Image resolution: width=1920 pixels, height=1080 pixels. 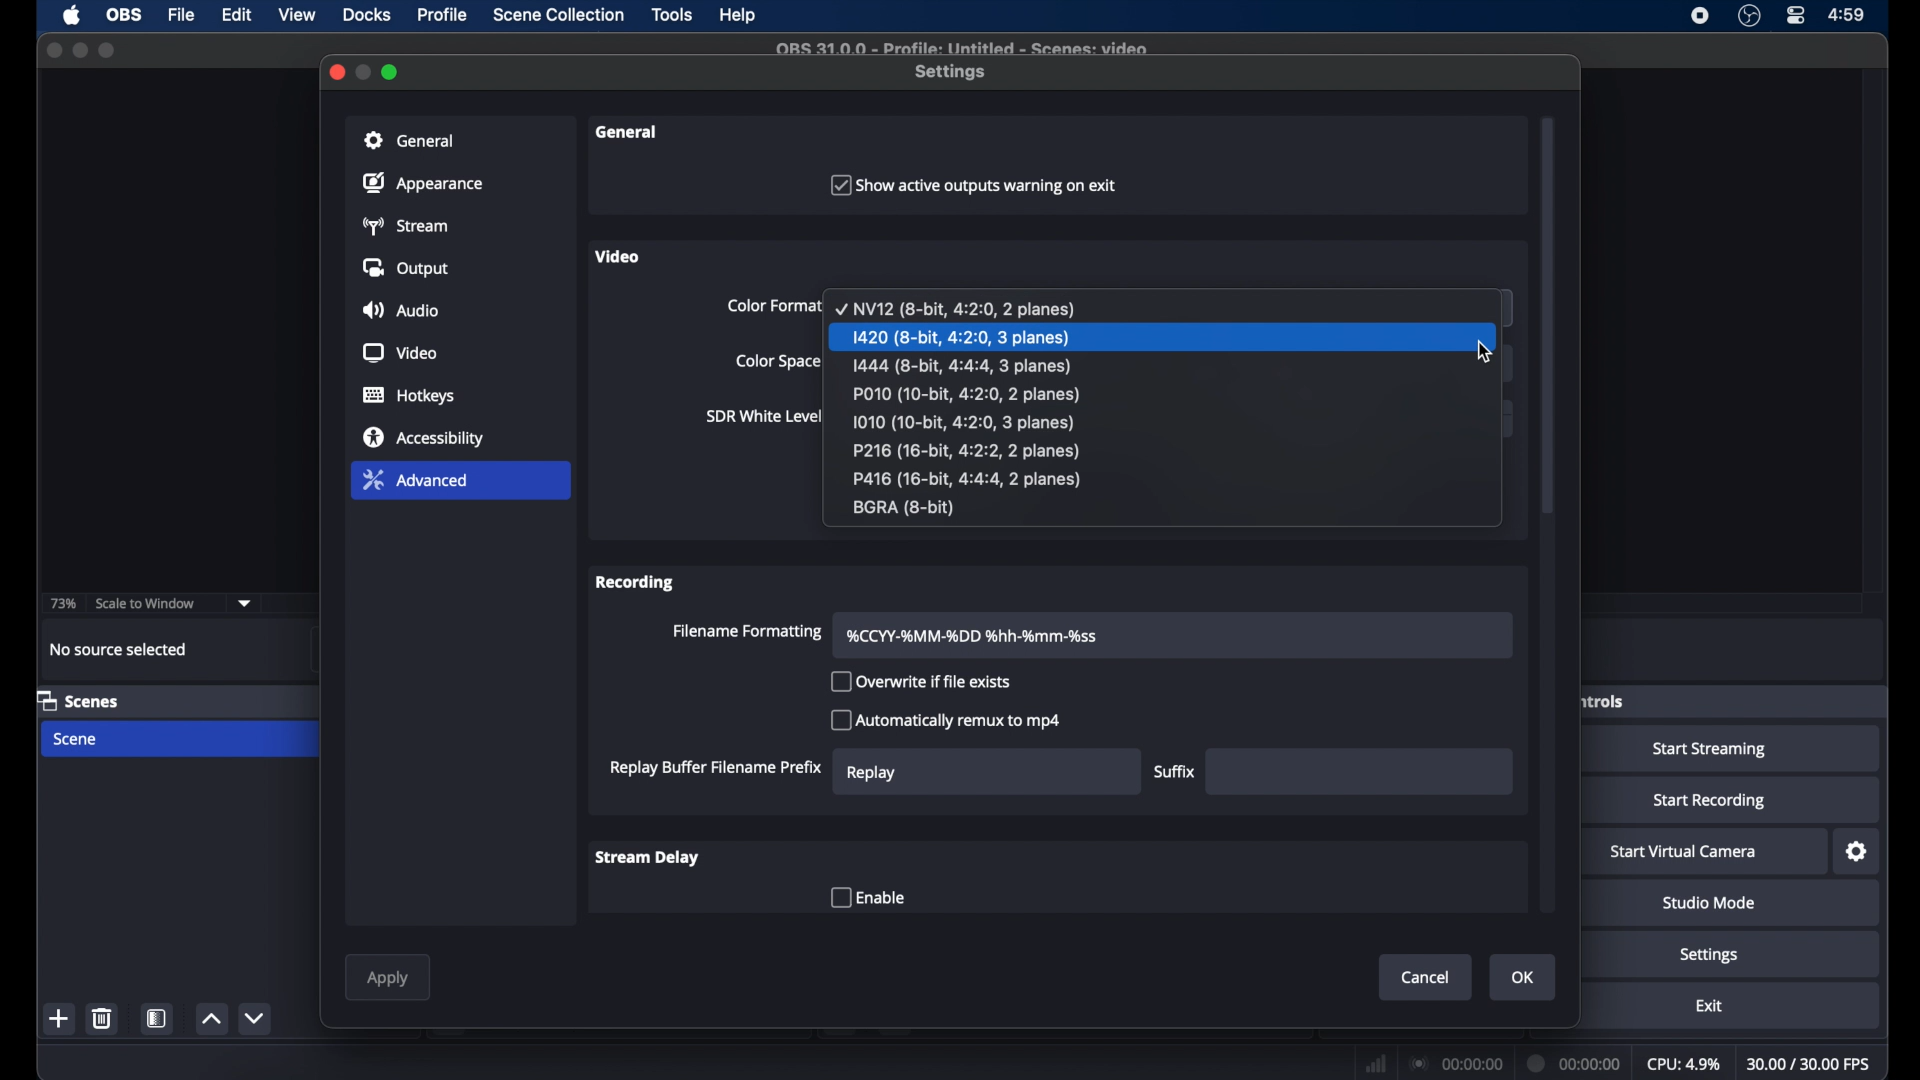 What do you see at coordinates (779, 362) in the screenshot?
I see `color space ` at bounding box center [779, 362].